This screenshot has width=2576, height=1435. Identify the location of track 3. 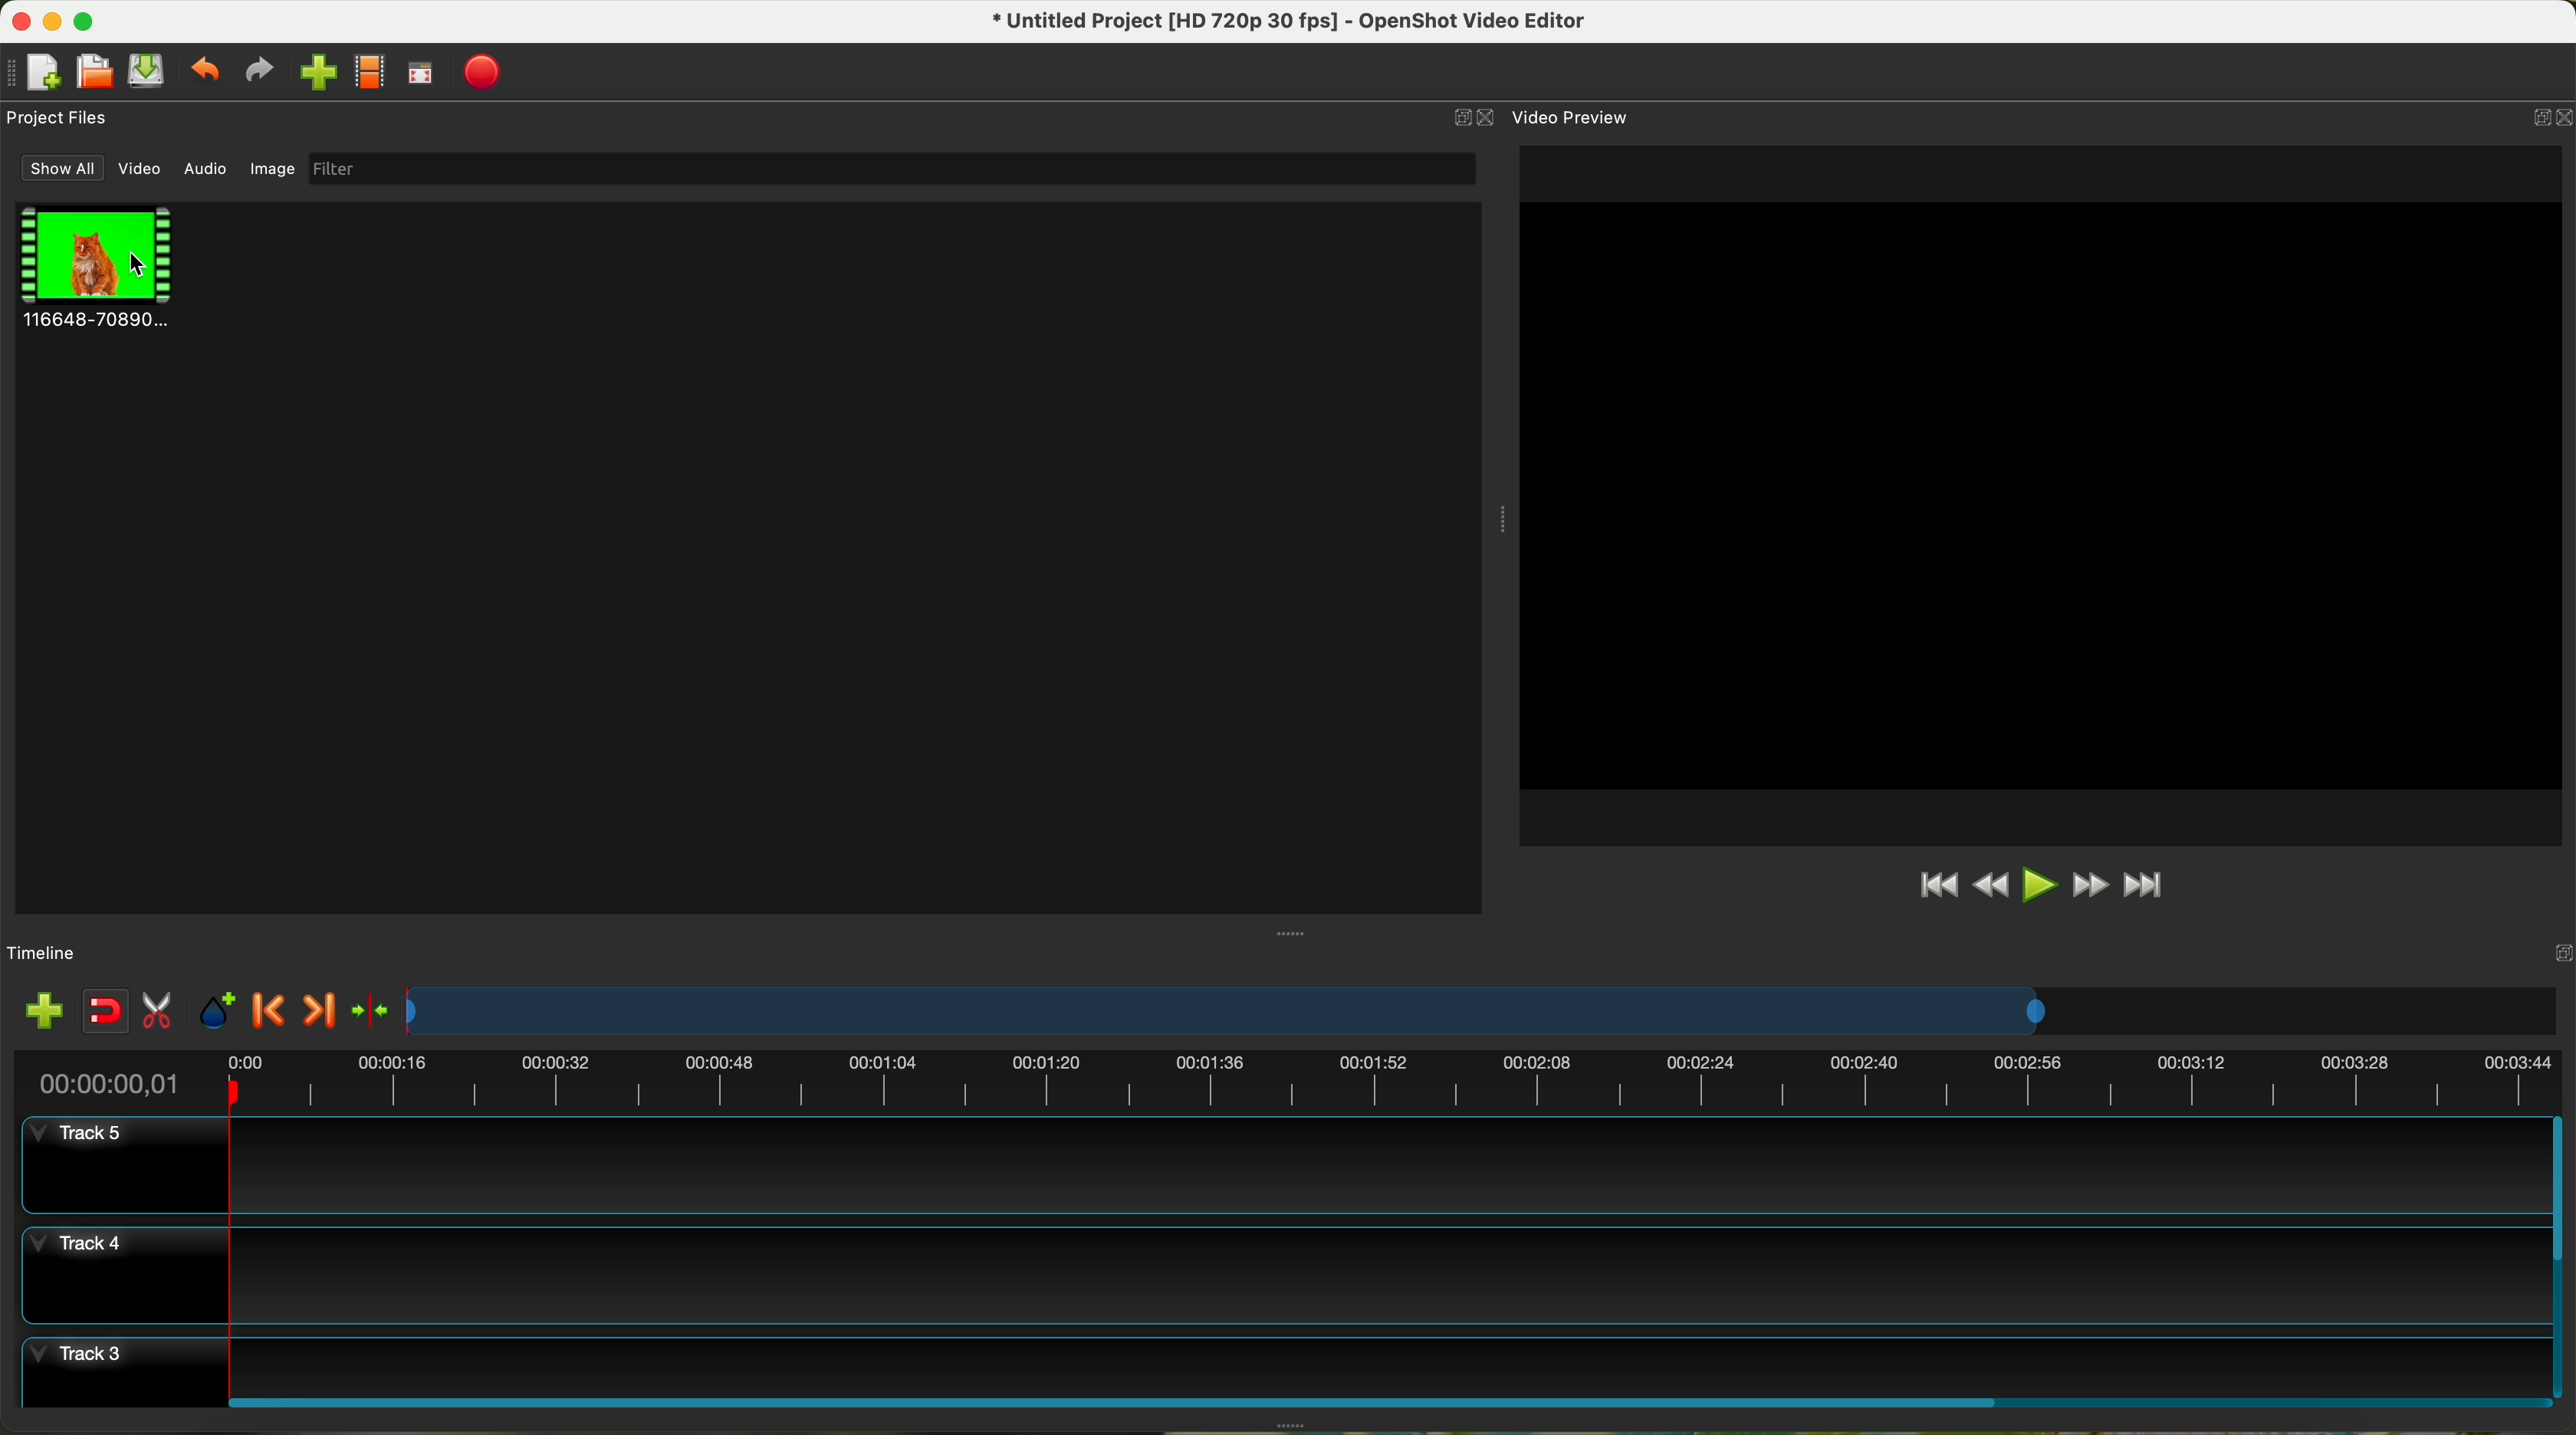
(1283, 1362).